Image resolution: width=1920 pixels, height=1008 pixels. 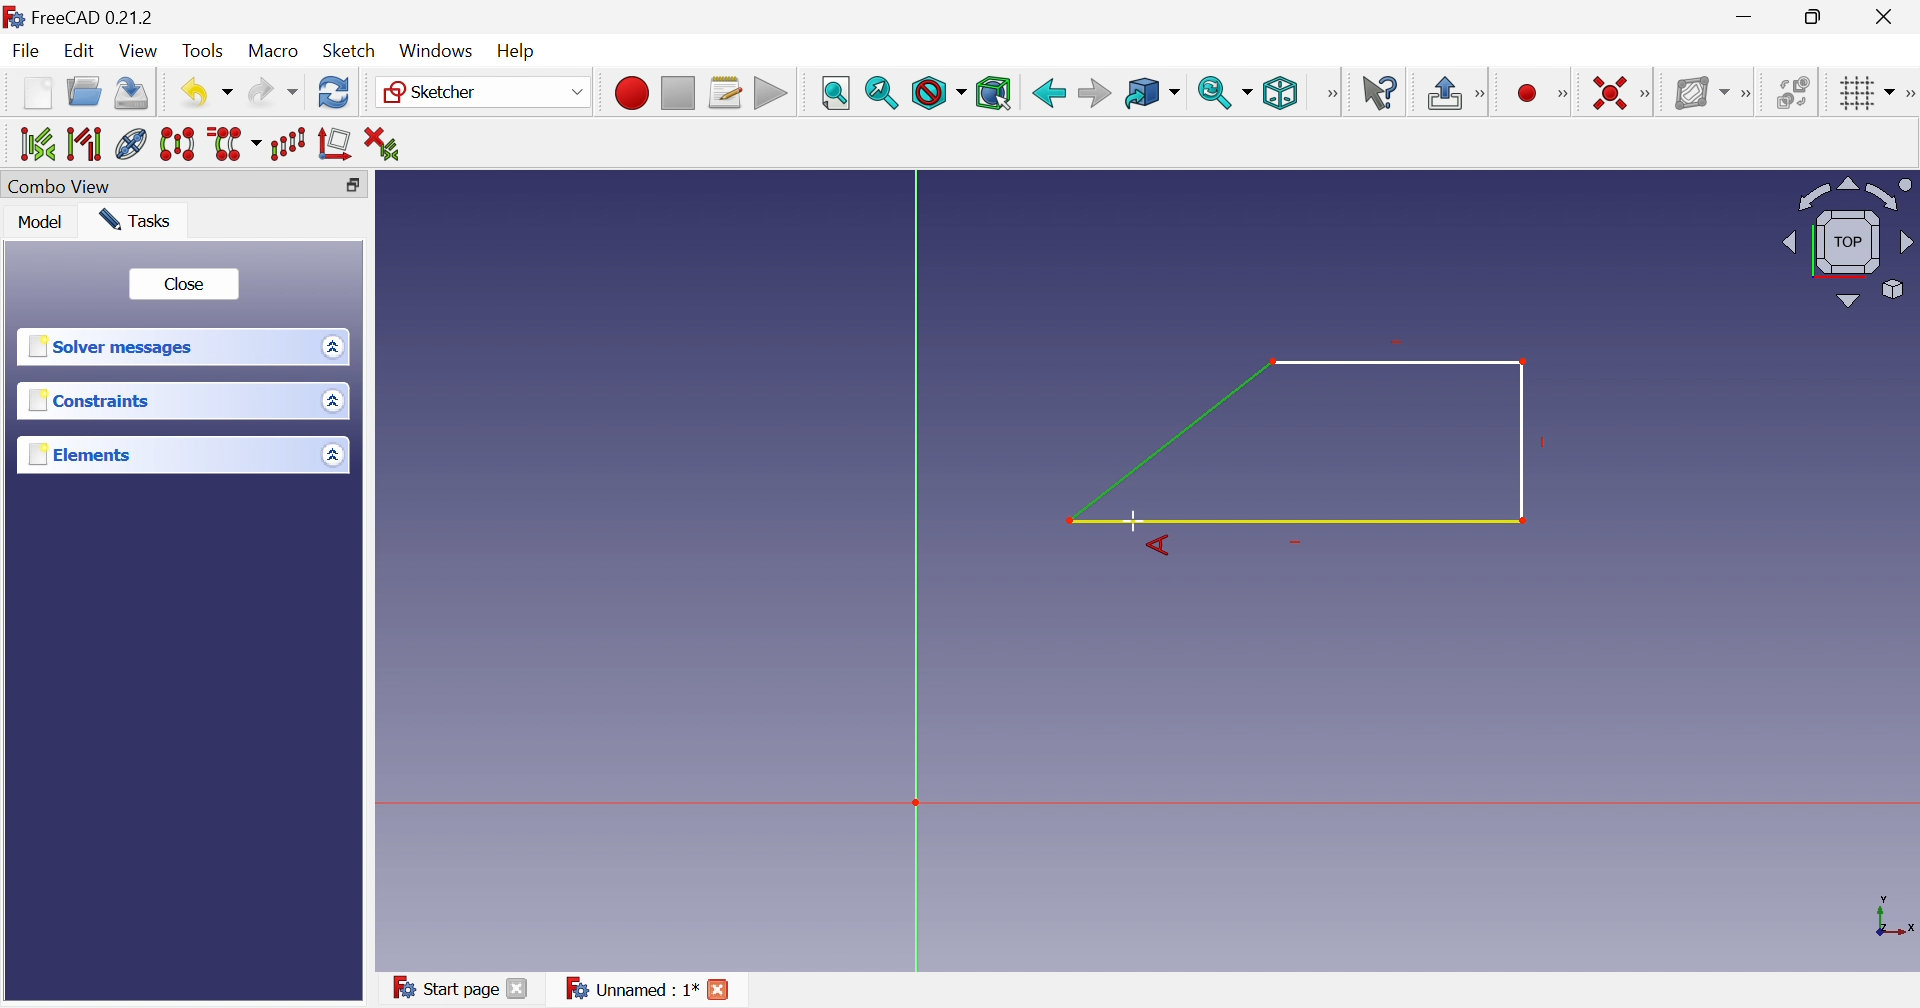 What do you see at coordinates (436, 93) in the screenshot?
I see `Sketcher` at bounding box center [436, 93].